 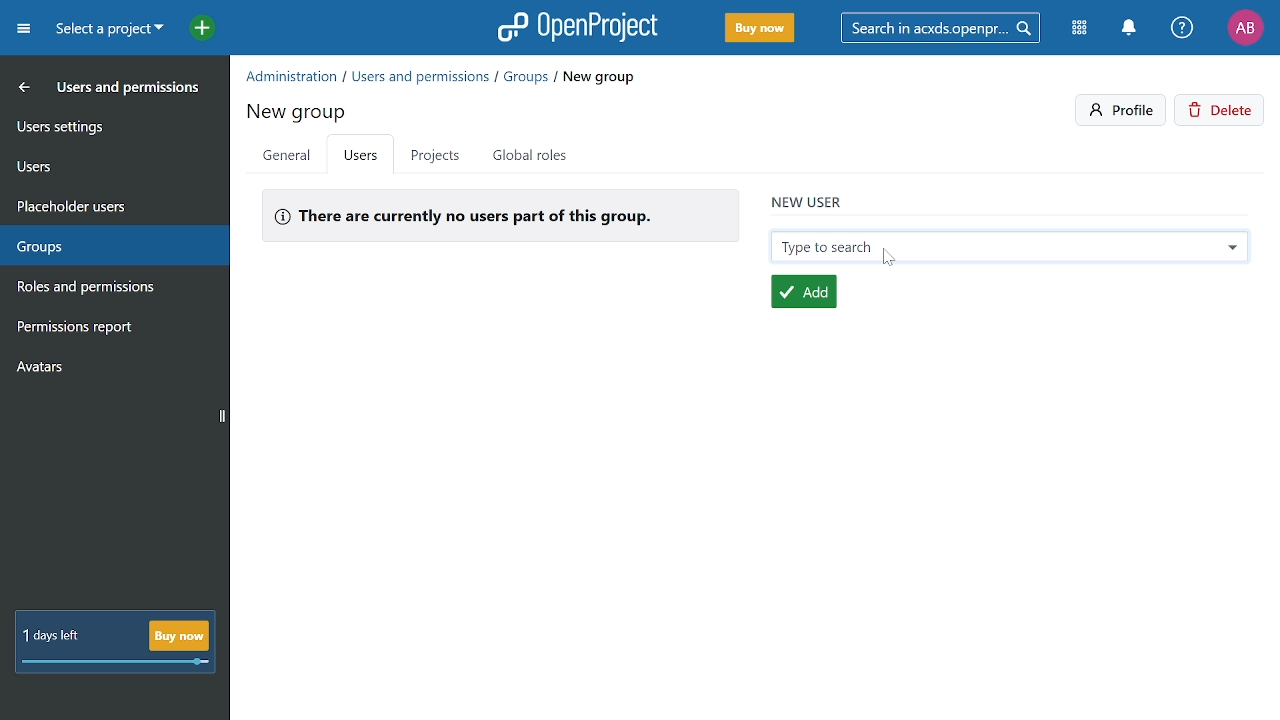 I want to click on Placeholders users, so click(x=112, y=204).